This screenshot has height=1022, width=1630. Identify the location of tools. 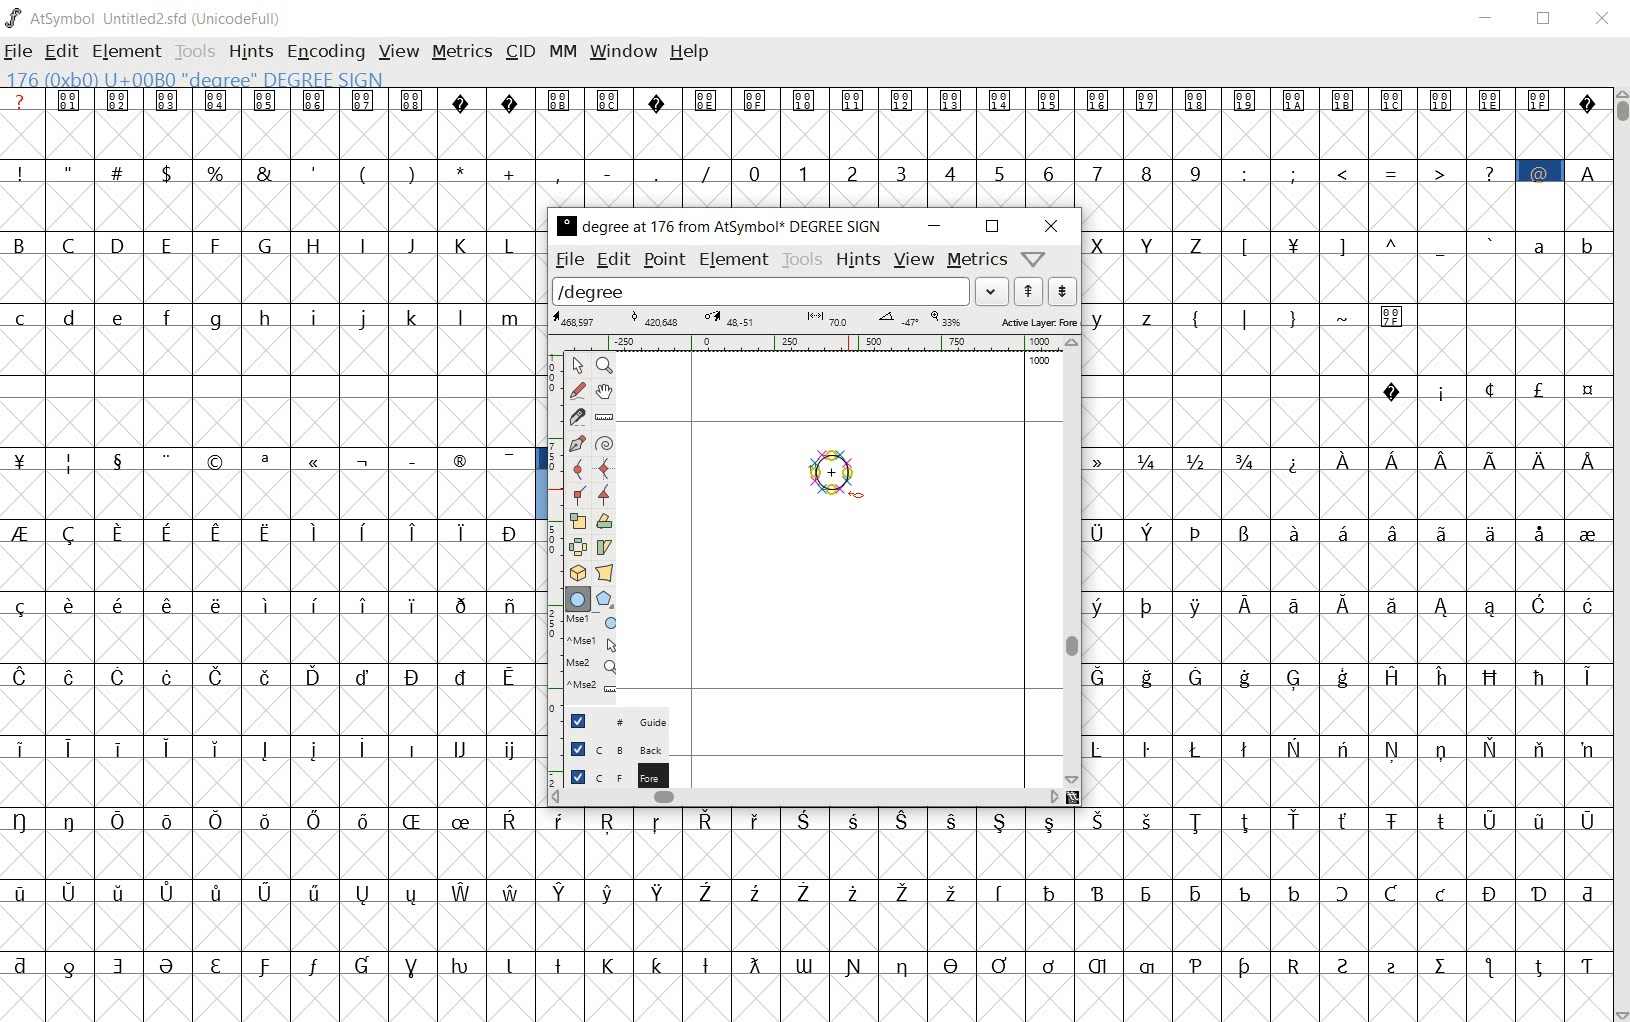
(195, 51).